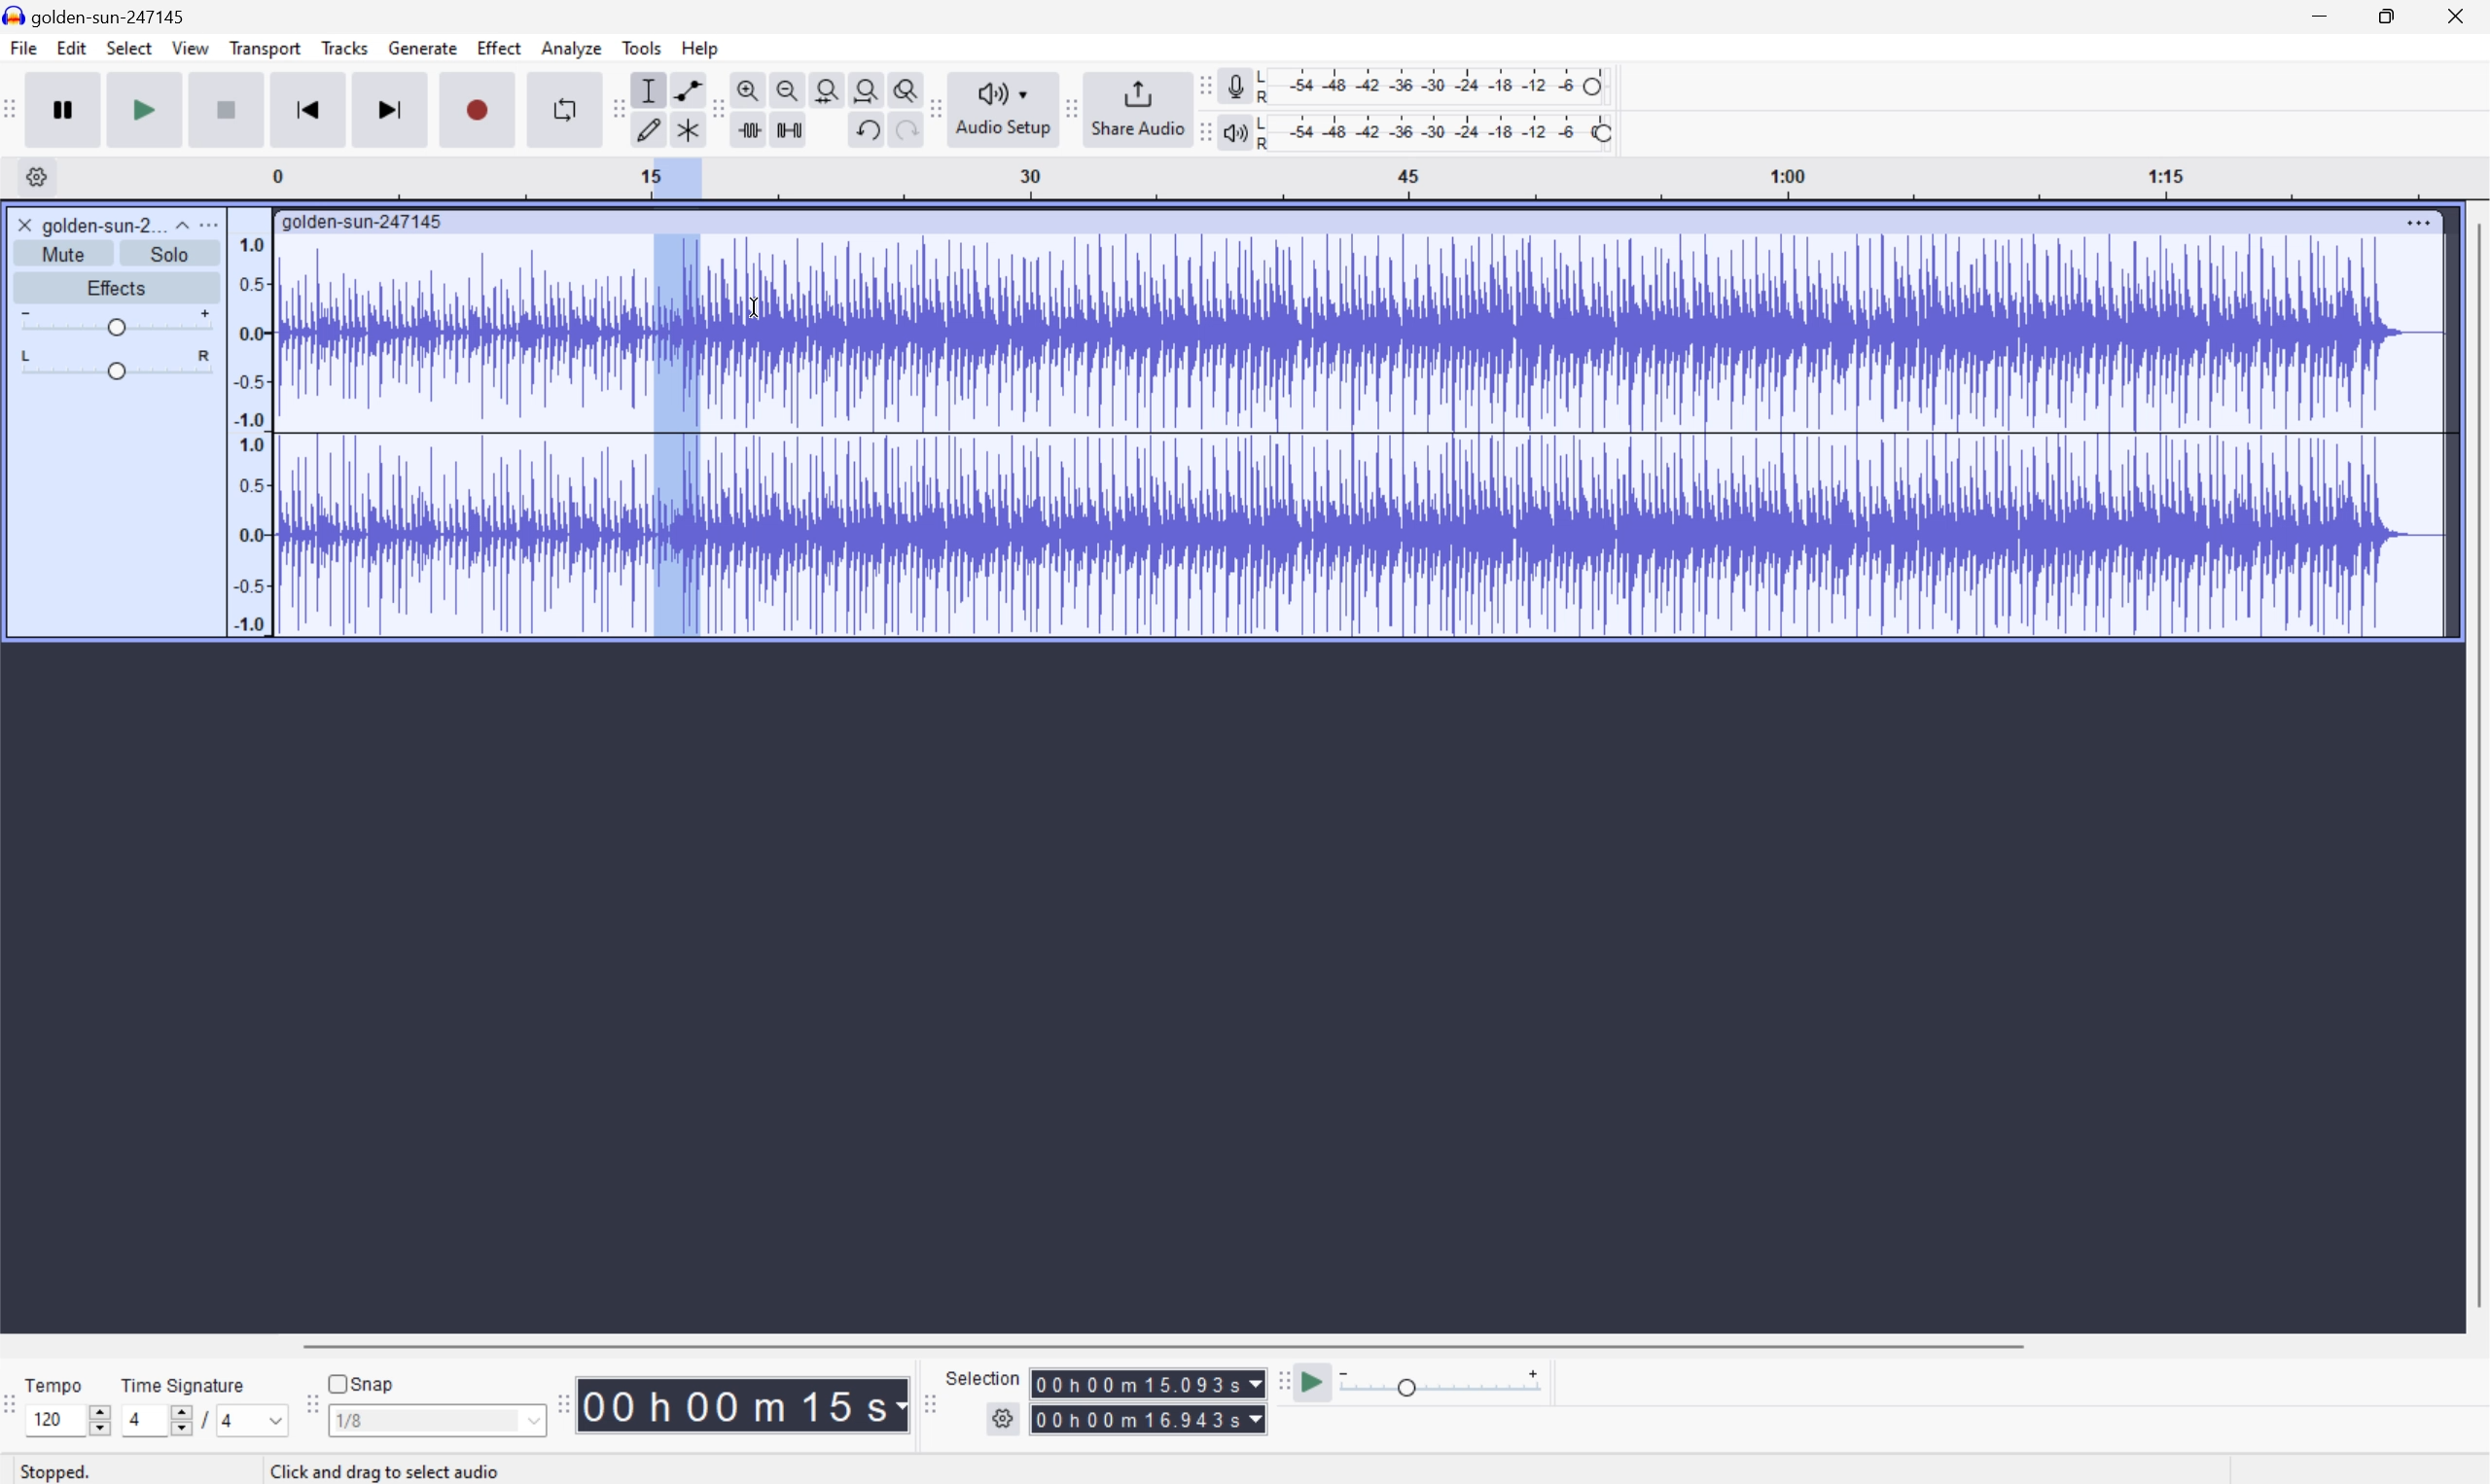  Describe the element at coordinates (1006, 1419) in the screenshot. I see `Settings` at that location.